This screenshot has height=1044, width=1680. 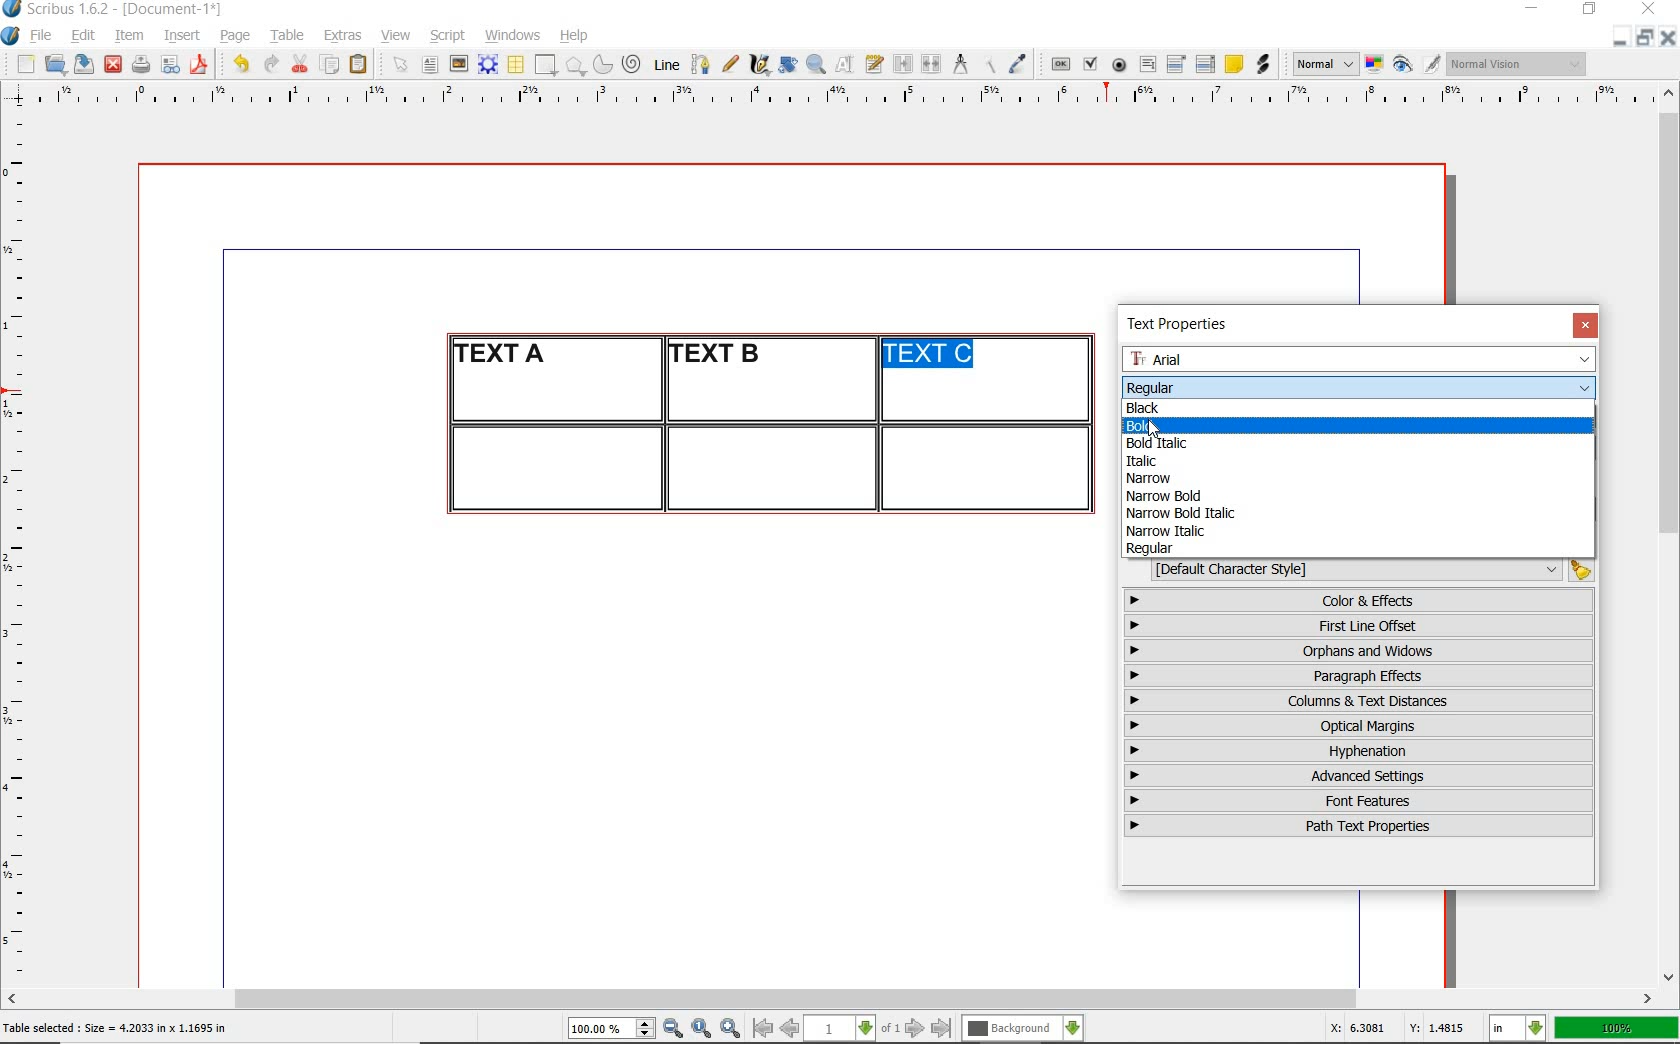 What do you see at coordinates (1401, 1028) in the screenshot?
I see `X: 6.3081 Y: 1.4815` at bounding box center [1401, 1028].